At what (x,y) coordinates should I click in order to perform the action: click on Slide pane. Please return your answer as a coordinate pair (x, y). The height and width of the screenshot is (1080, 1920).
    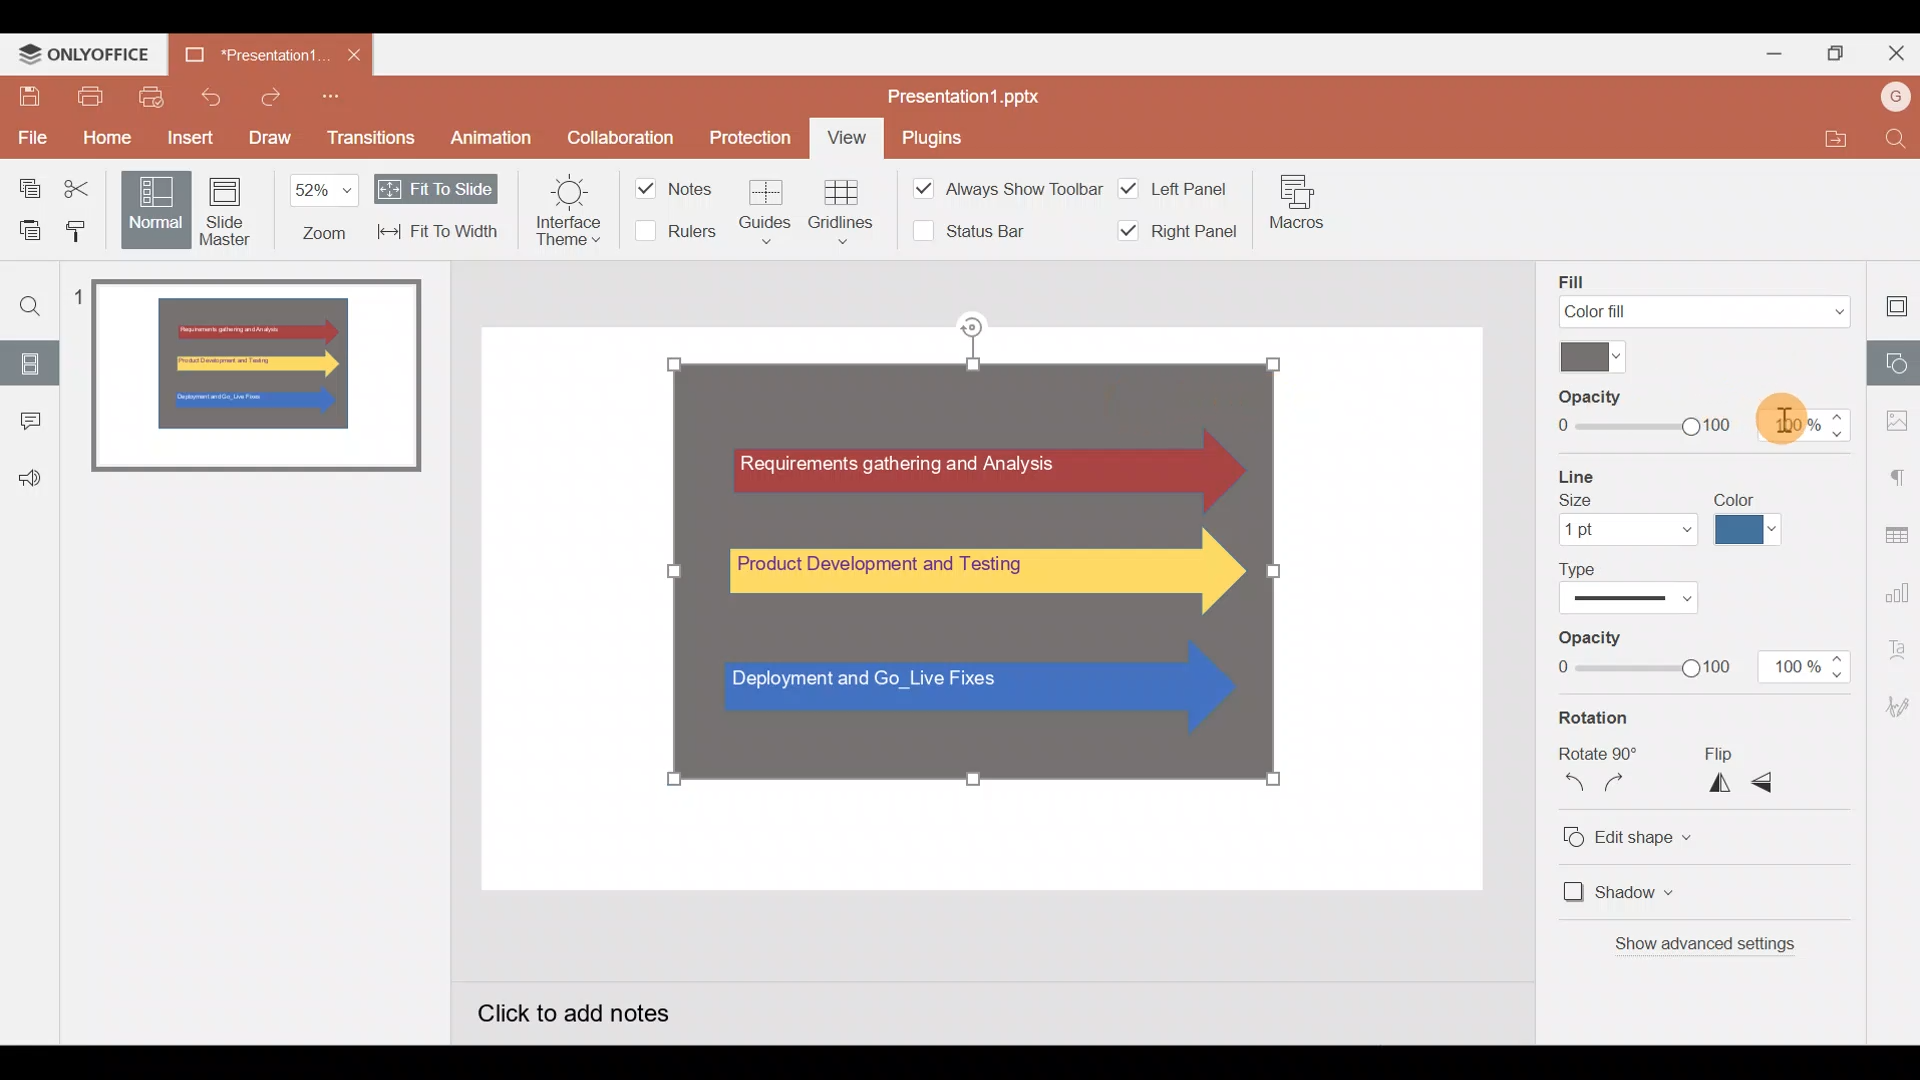
    Looking at the image, I should click on (277, 749).